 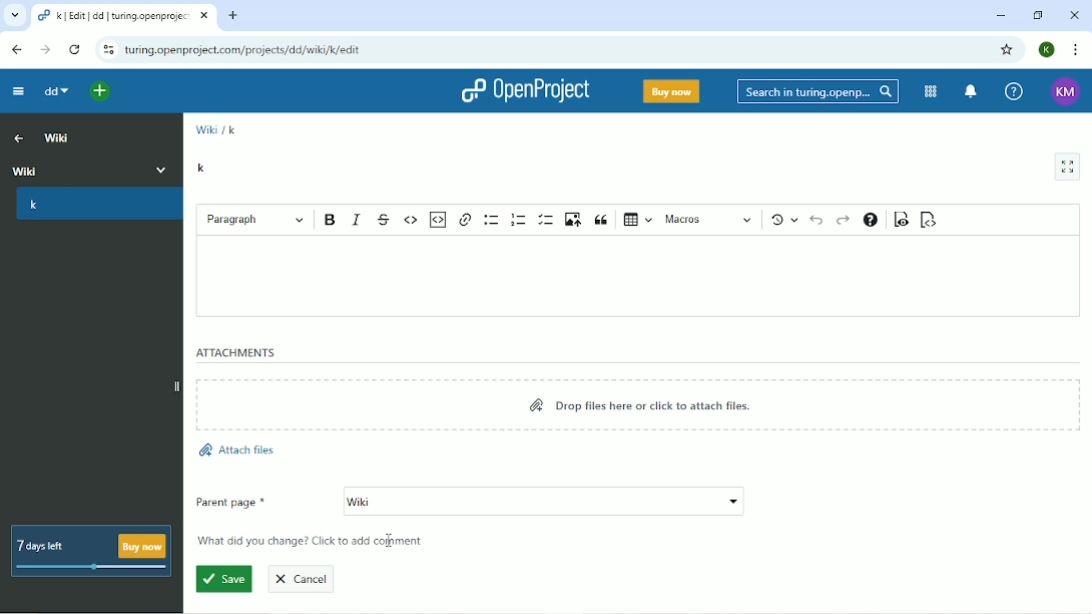 What do you see at coordinates (573, 219) in the screenshot?
I see `Upload image from computer` at bounding box center [573, 219].